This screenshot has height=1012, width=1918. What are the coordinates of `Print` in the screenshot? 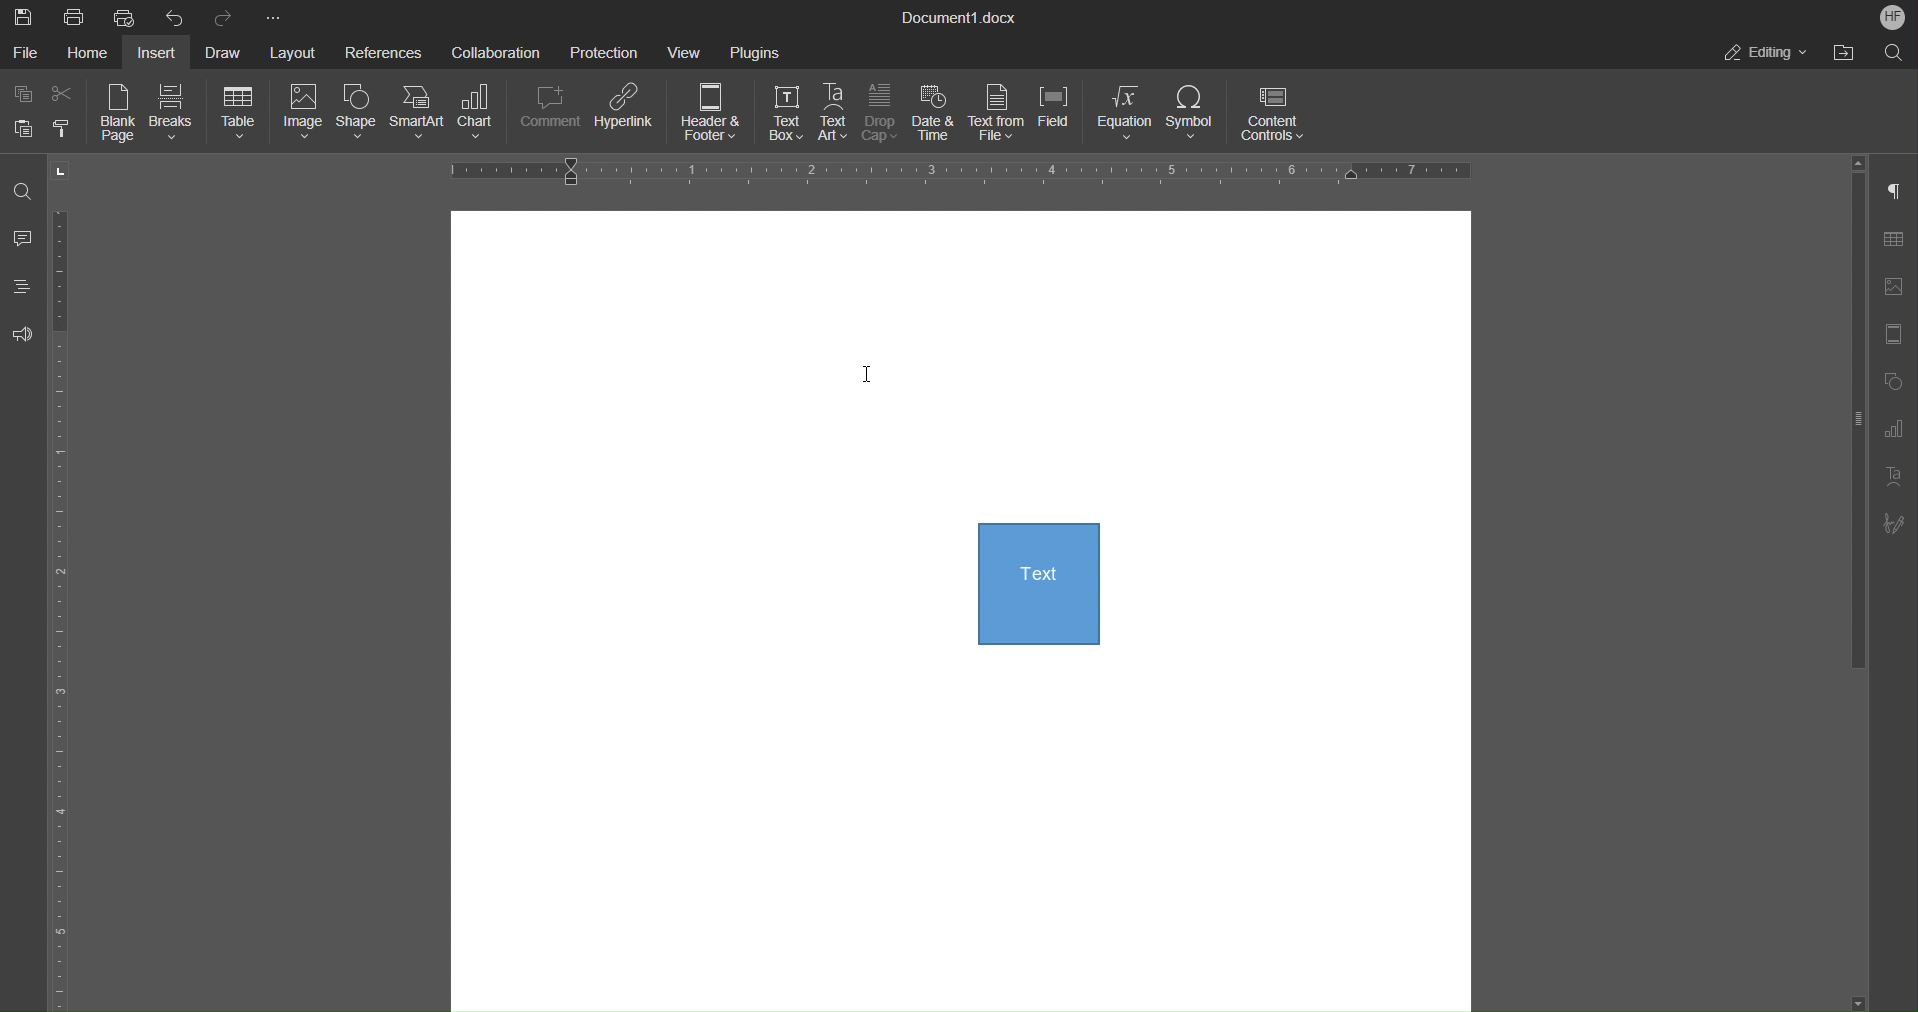 It's located at (75, 16).